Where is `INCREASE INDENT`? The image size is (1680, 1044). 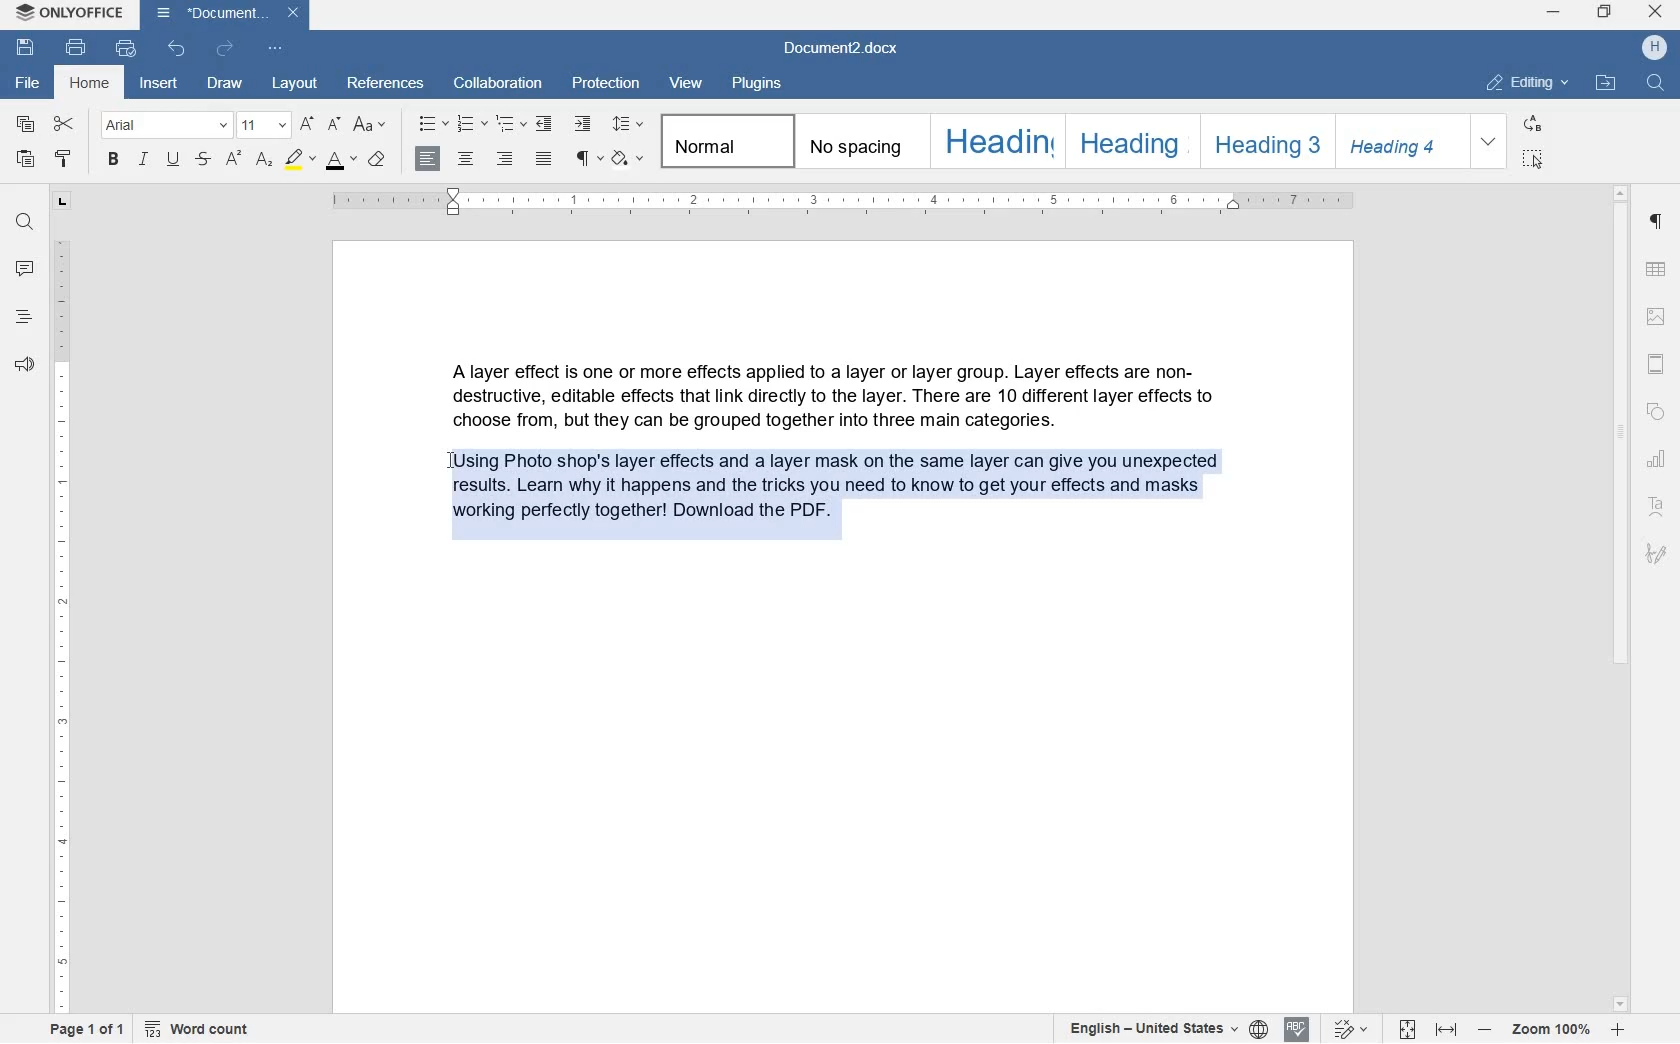
INCREASE INDENT is located at coordinates (582, 125).